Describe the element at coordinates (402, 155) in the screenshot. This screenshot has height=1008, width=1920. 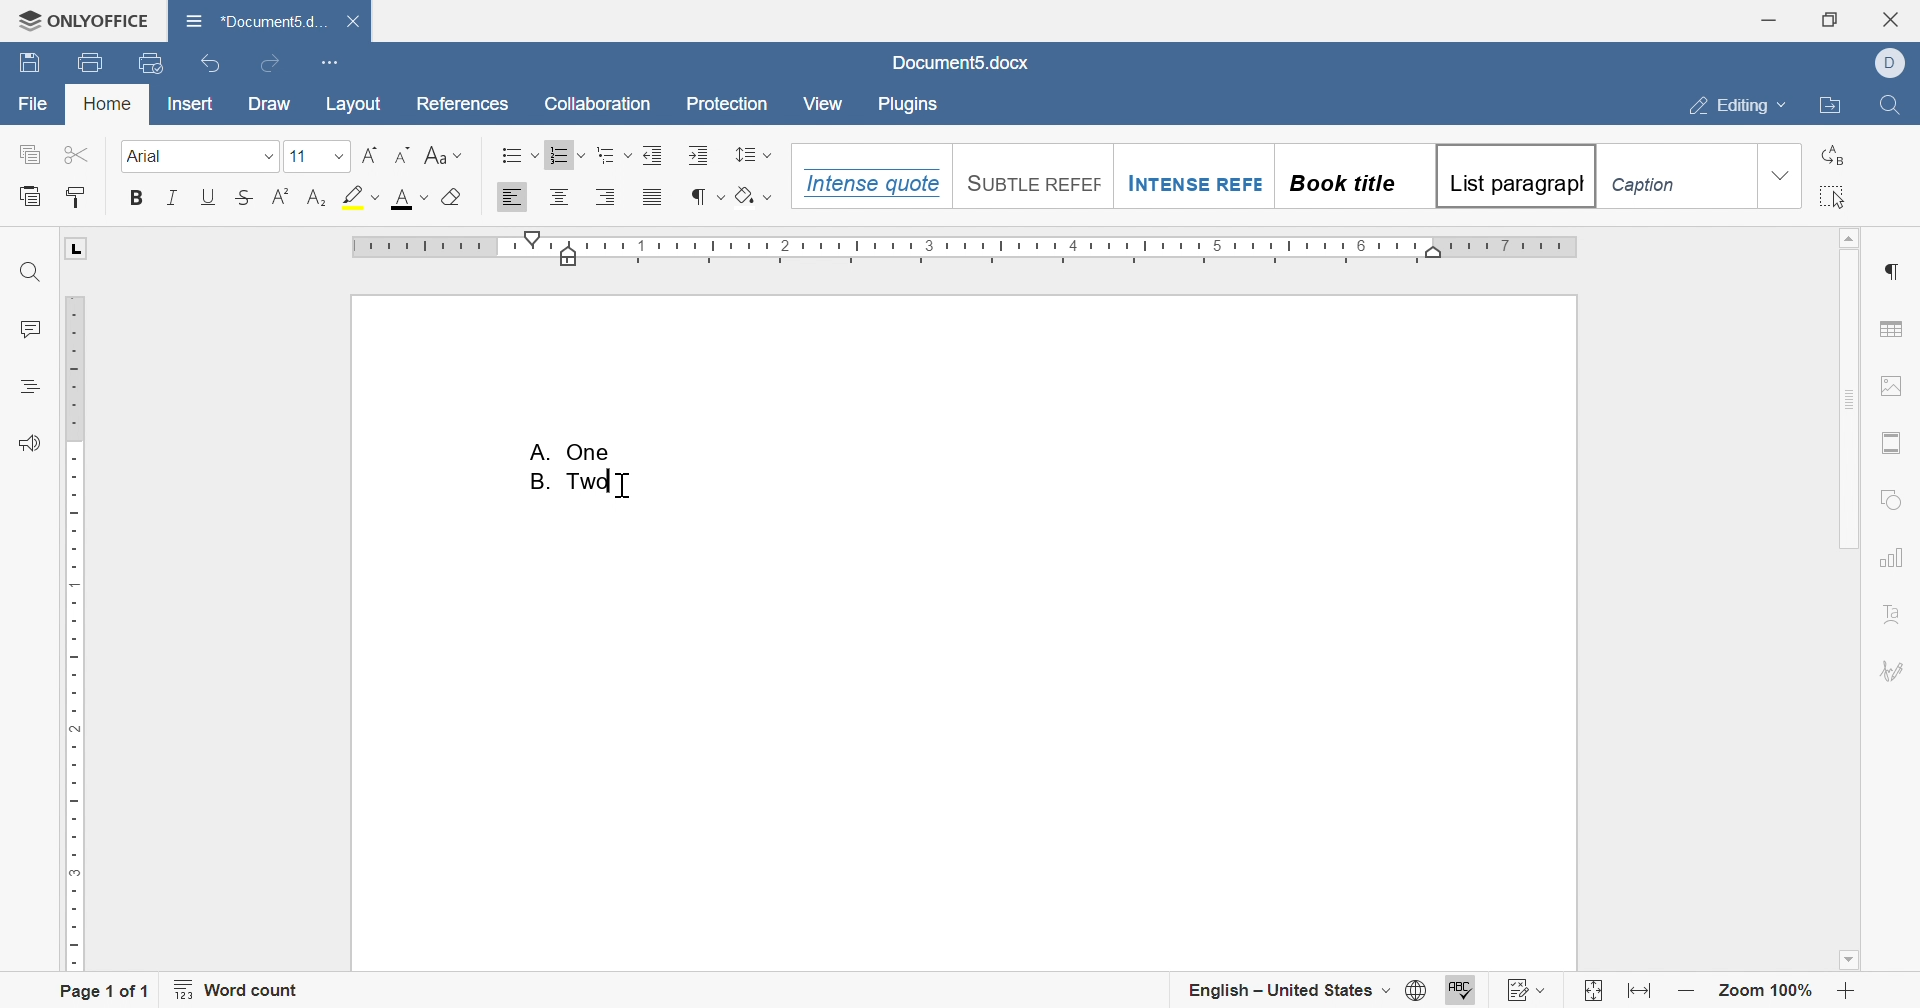
I see `Decrement font size` at that location.